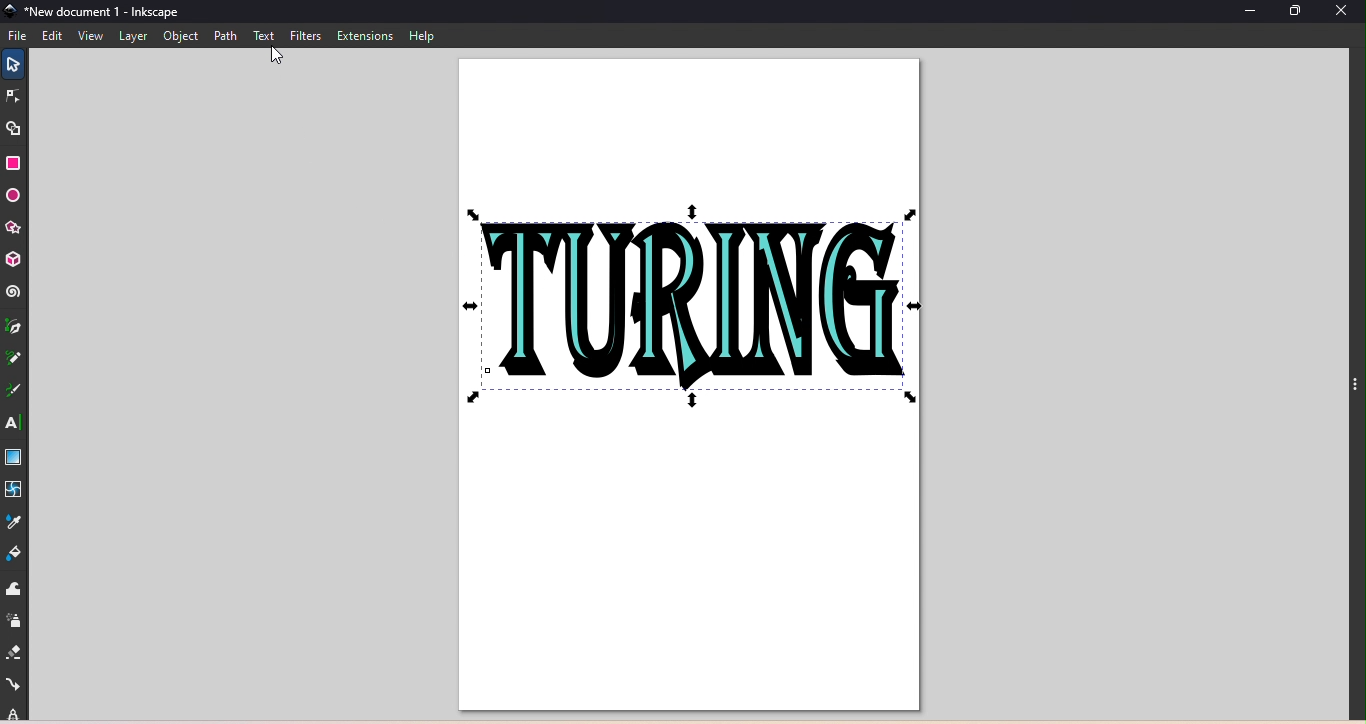  Describe the element at coordinates (88, 37) in the screenshot. I see `View` at that location.